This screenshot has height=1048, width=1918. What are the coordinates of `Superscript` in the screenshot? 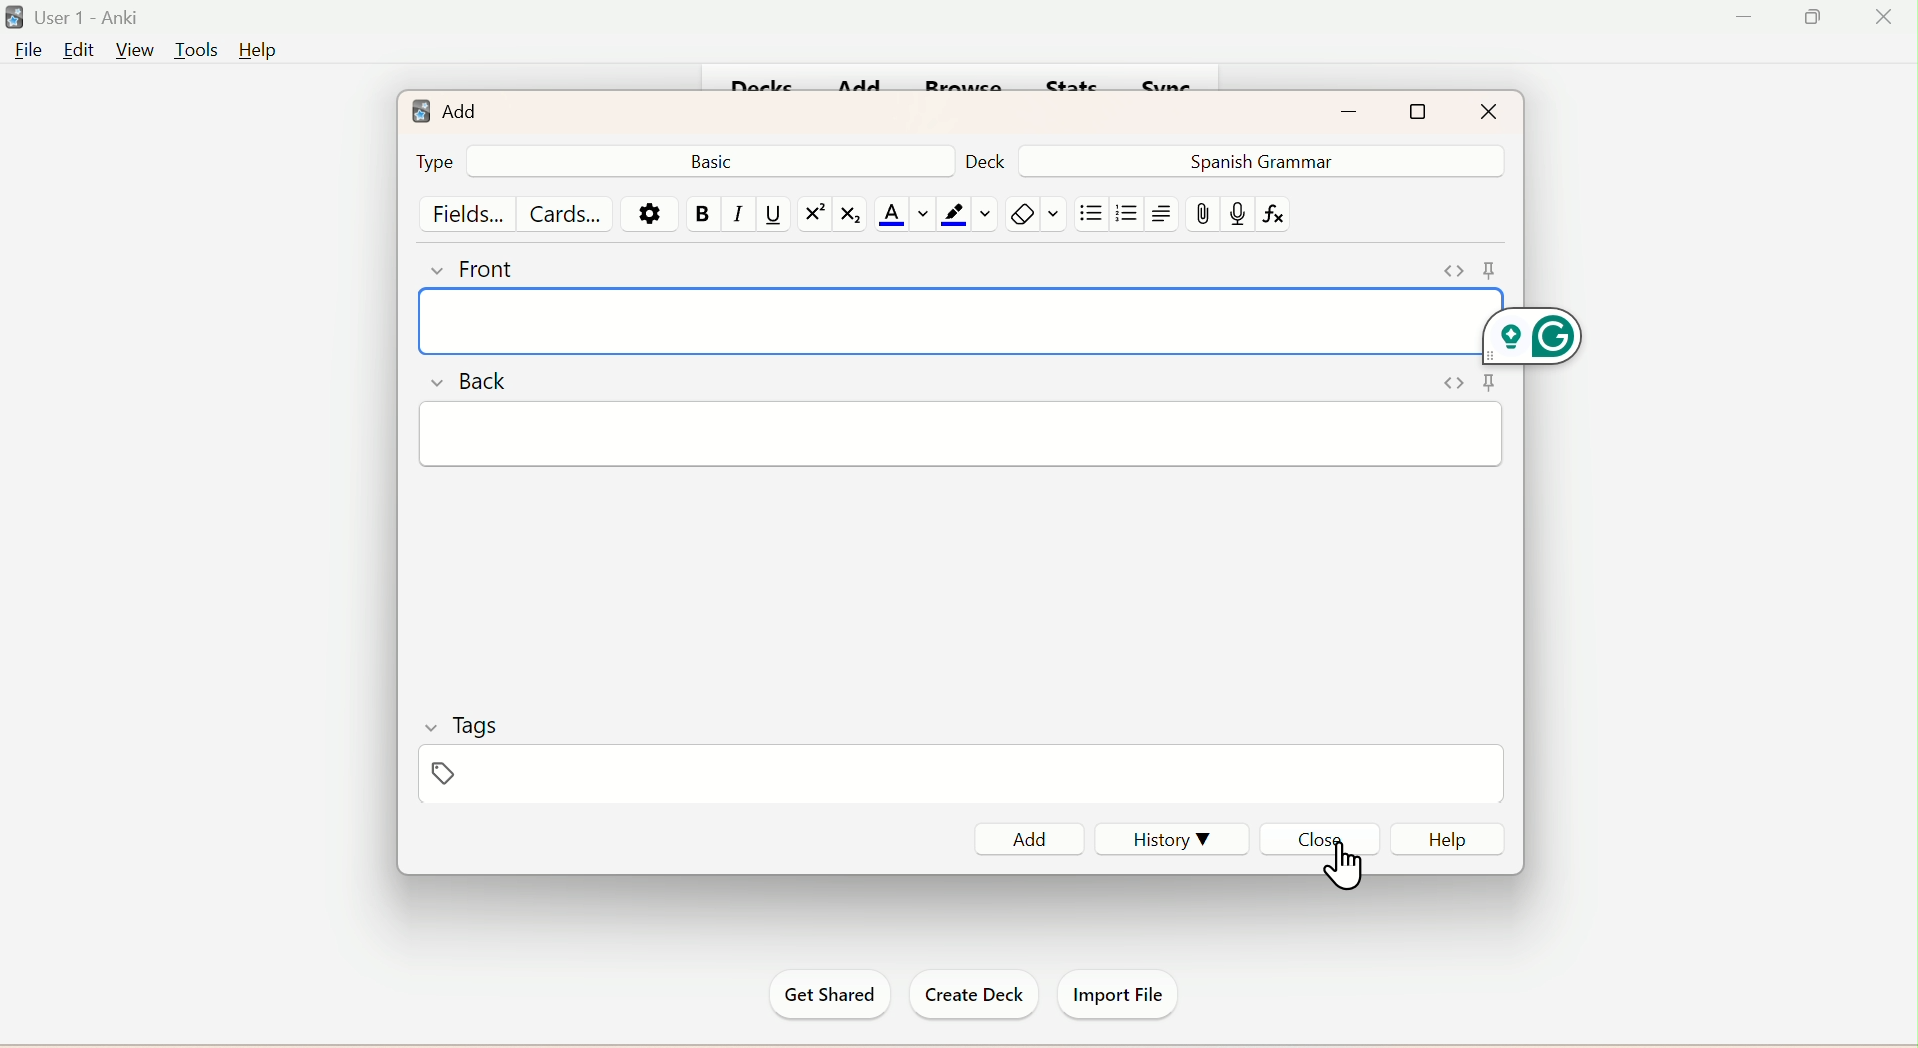 It's located at (811, 214).